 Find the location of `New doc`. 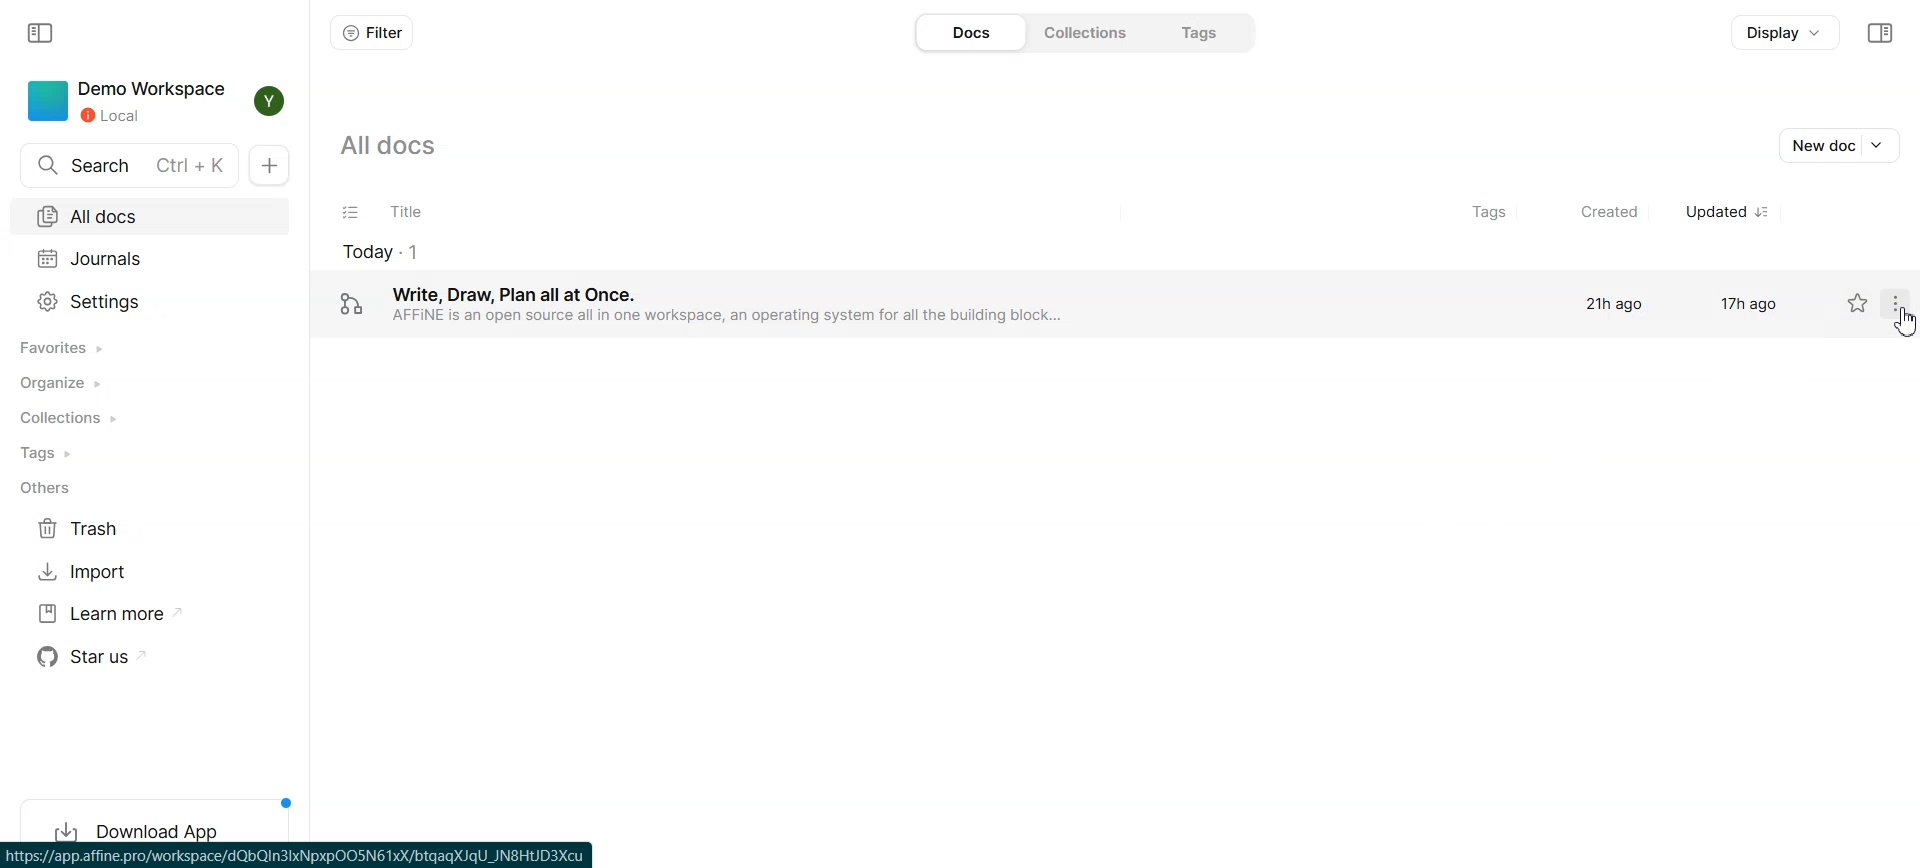

New doc is located at coordinates (1818, 145).